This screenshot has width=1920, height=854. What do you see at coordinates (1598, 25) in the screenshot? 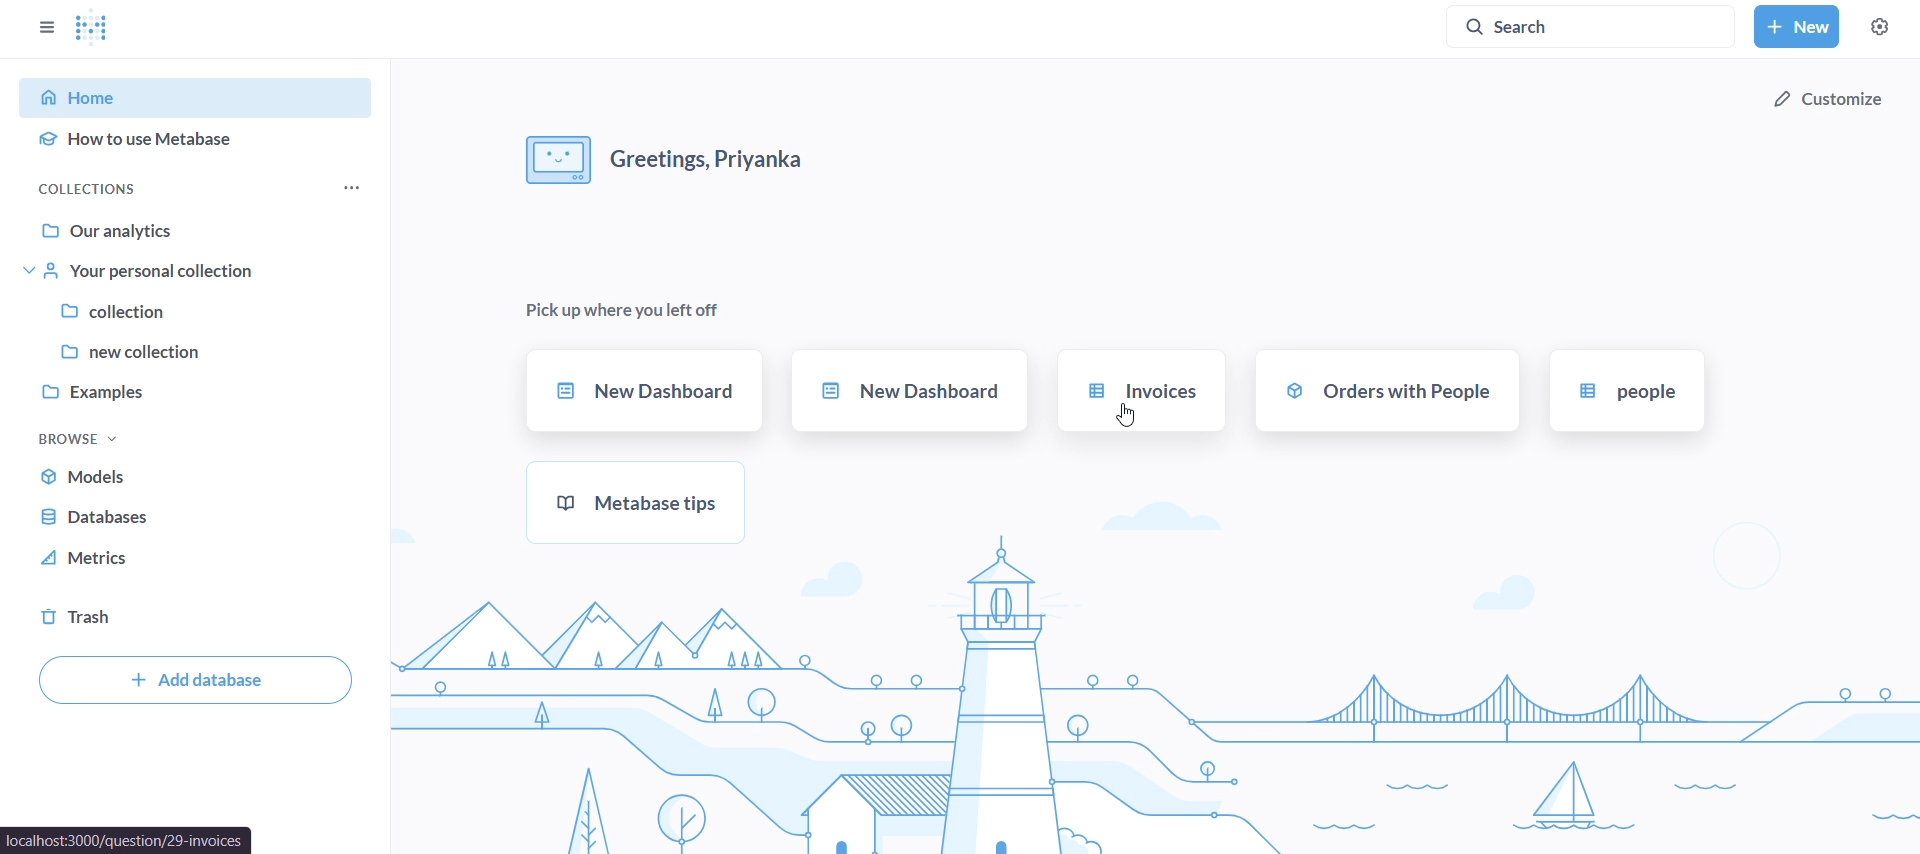
I see `search` at bounding box center [1598, 25].